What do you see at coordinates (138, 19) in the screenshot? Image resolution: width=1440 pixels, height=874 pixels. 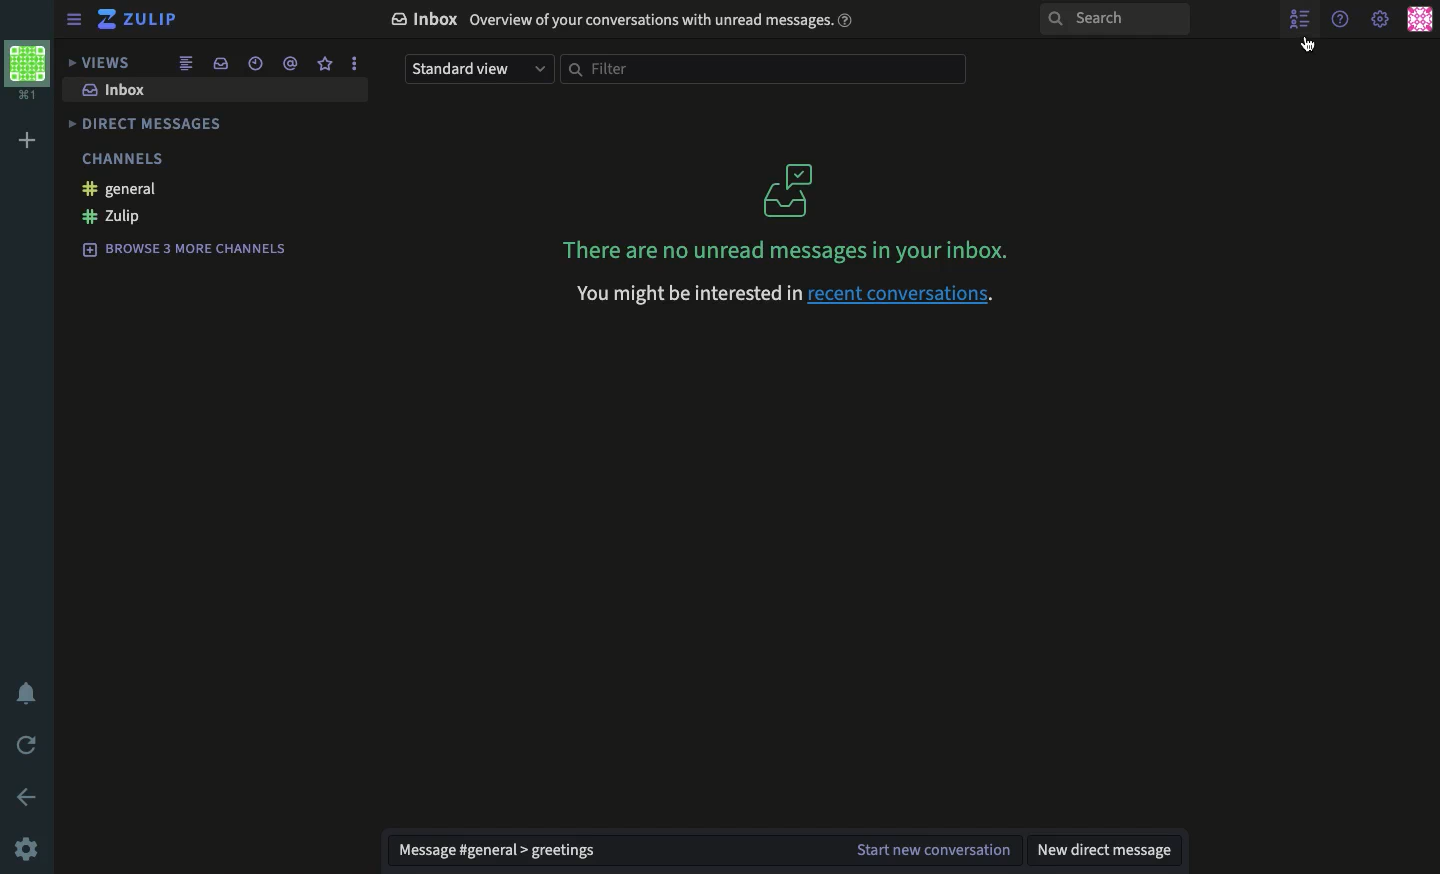 I see `zulip` at bounding box center [138, 19].